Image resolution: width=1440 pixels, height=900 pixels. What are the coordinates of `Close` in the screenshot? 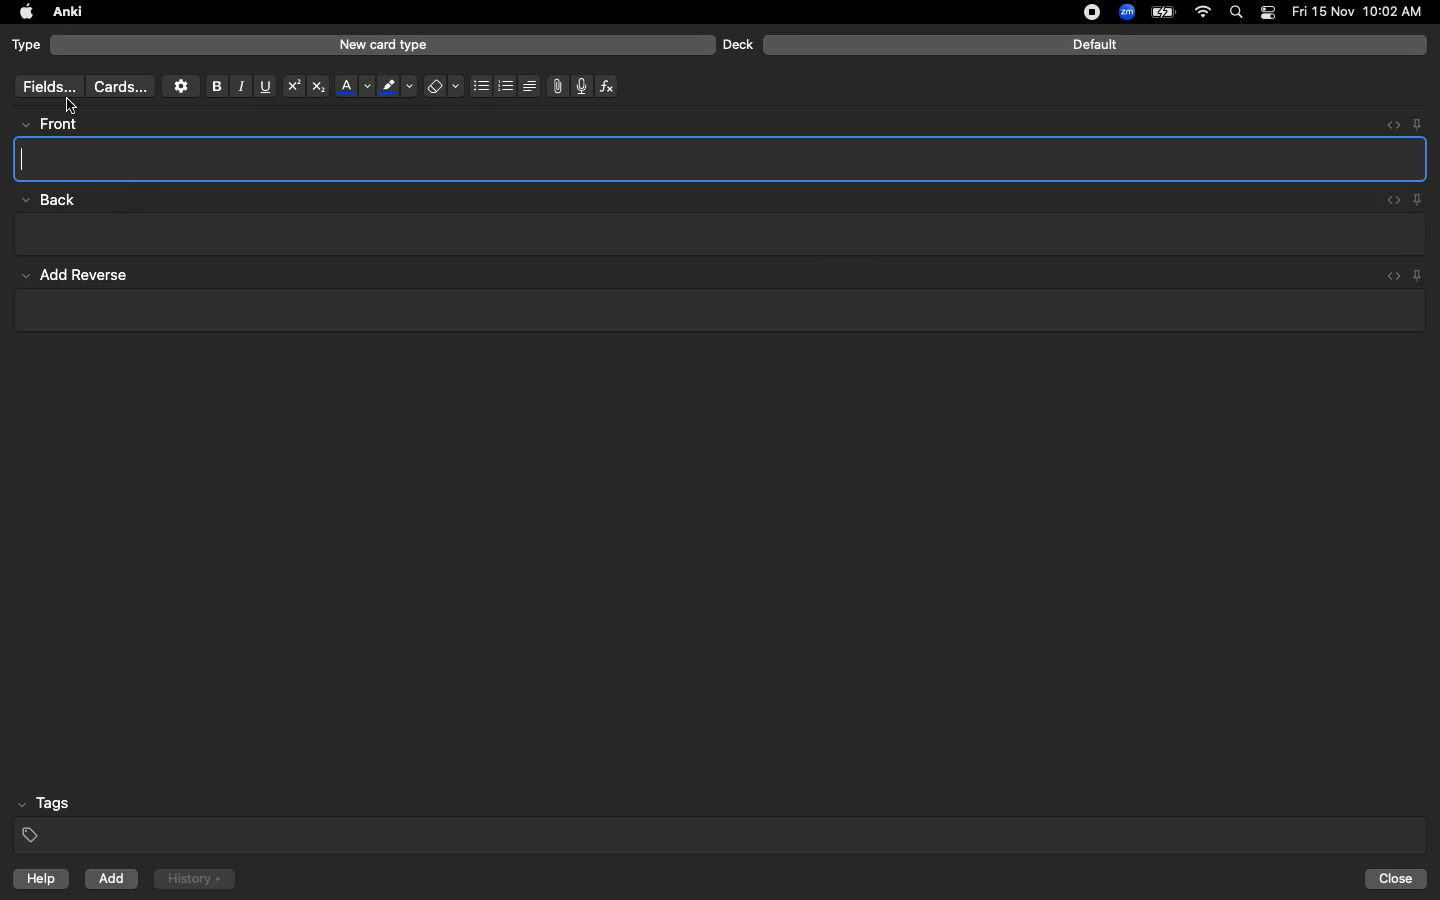 It's located at (1399, 879).